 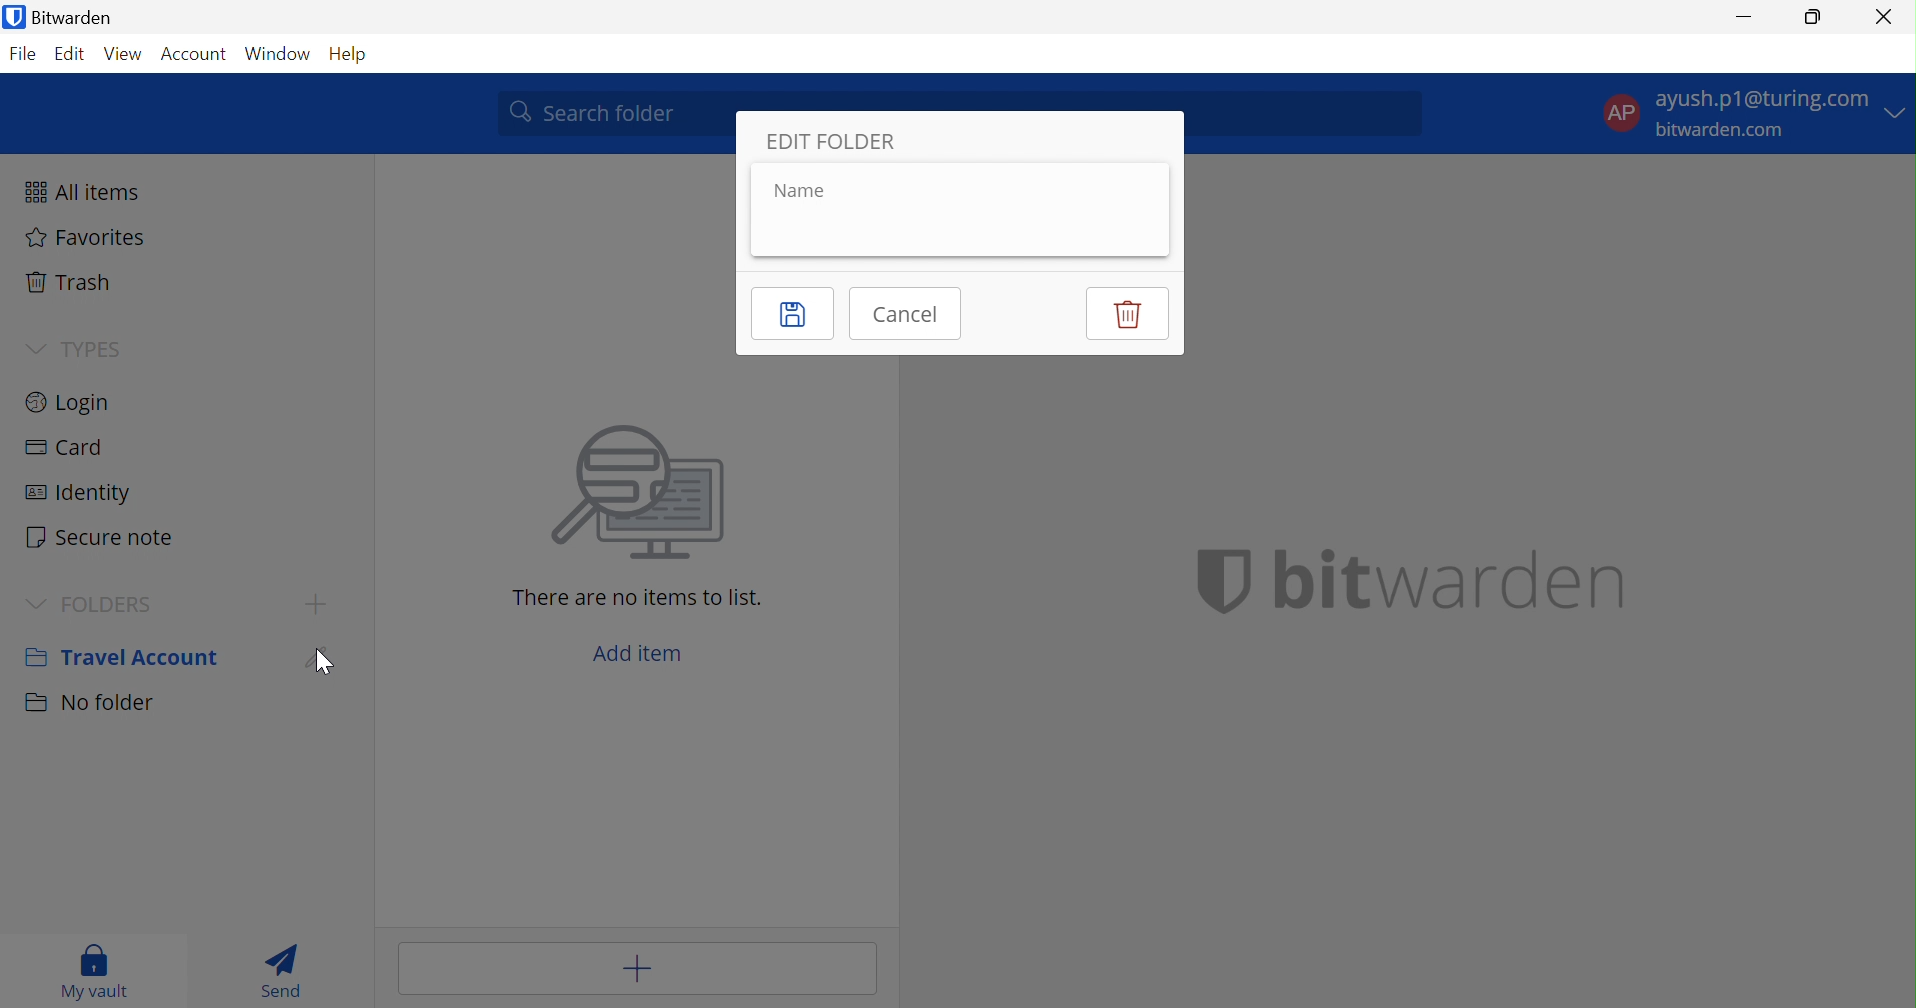 What do you see at coordinates (105, 535) in the screenshot?
I see `Secure note` at bounding box center [105, 535].